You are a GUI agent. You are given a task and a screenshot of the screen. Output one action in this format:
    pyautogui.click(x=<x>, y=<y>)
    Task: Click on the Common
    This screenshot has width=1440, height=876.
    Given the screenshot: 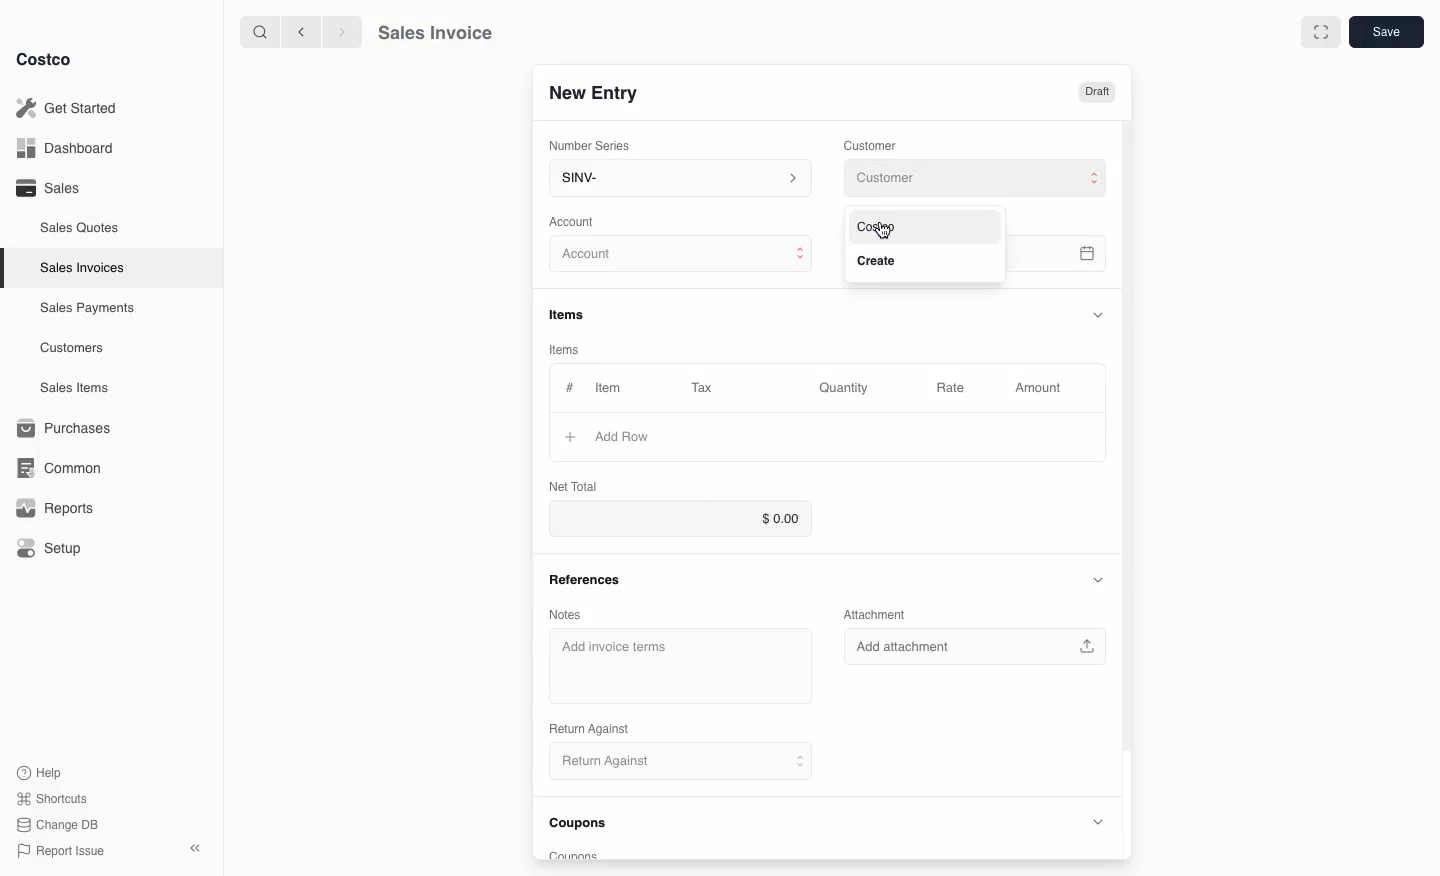 What is the action you would take?
    pyautogui.click(x=55, y=466)
    